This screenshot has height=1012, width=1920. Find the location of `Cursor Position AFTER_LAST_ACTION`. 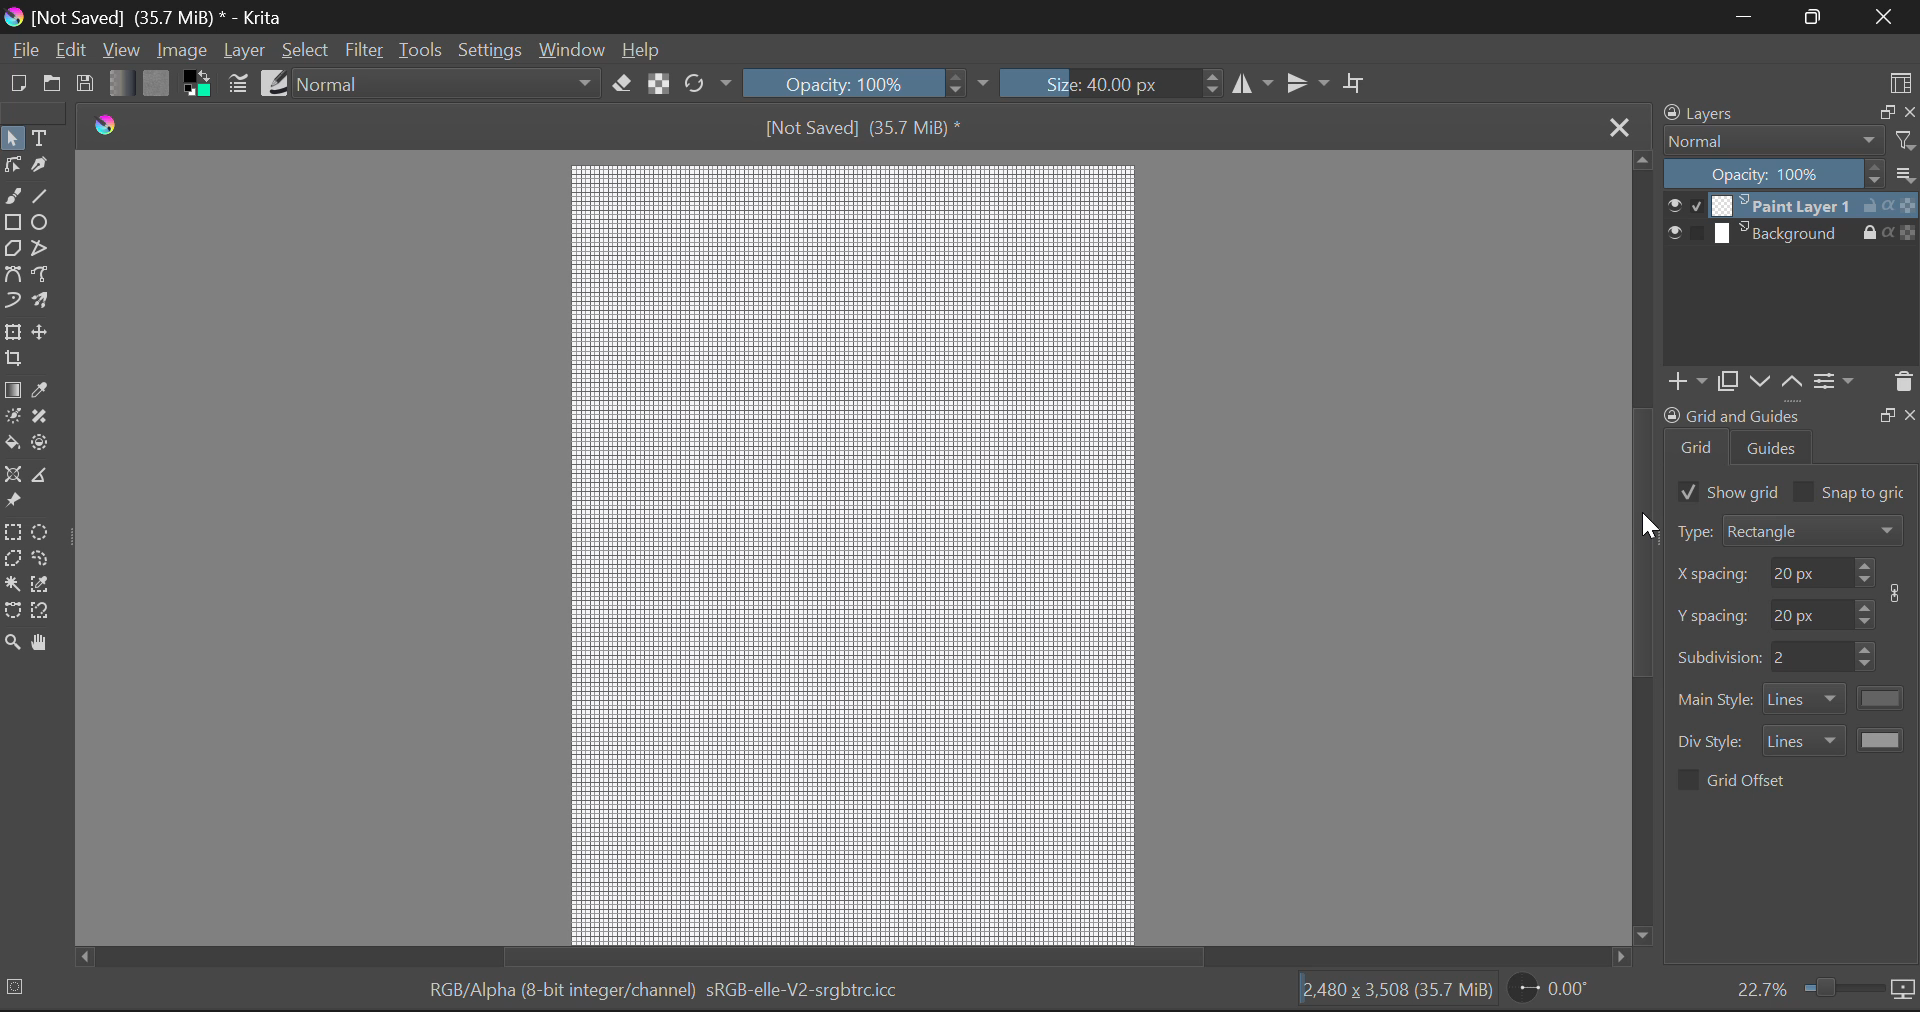

Cursor Position AFTER_LAST_ACTION is located at coordinates (1644, 526).